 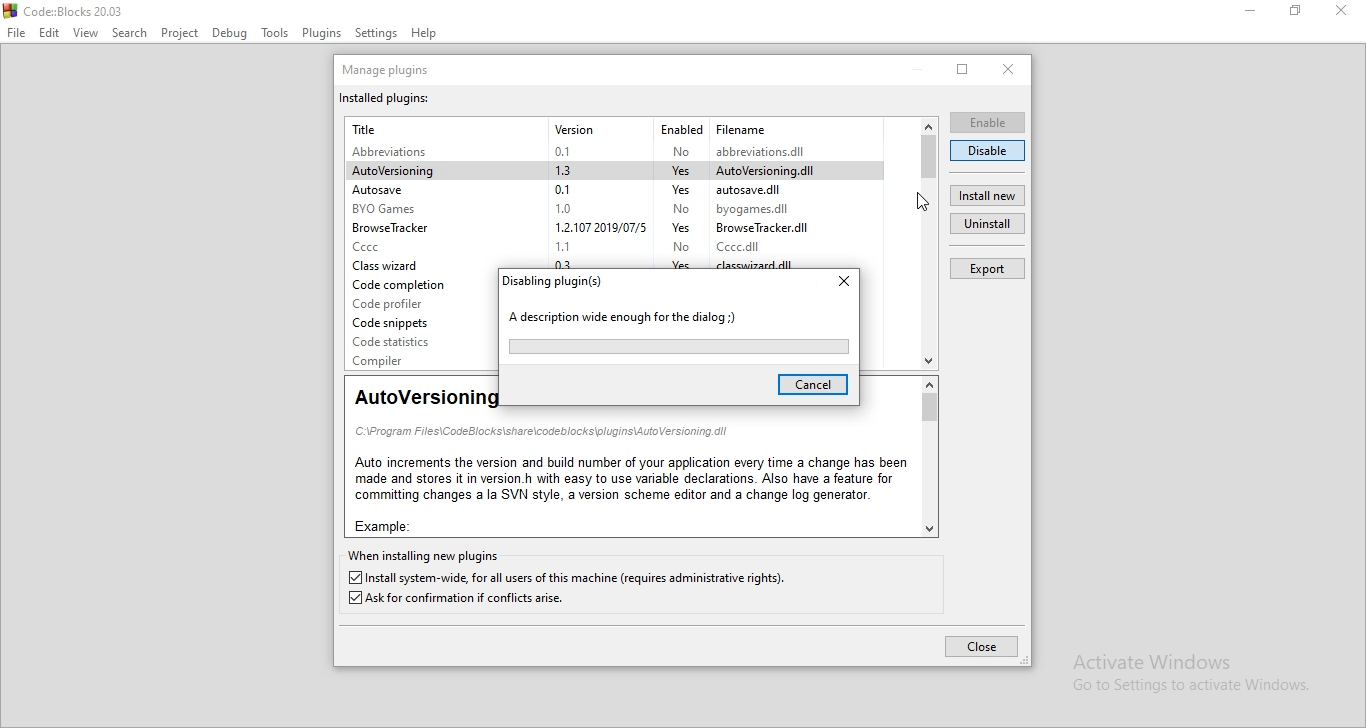 What do you see at coordinates (388, 210) in the screenshot?
I see `BYO Games` at bounding box center [388, 210].